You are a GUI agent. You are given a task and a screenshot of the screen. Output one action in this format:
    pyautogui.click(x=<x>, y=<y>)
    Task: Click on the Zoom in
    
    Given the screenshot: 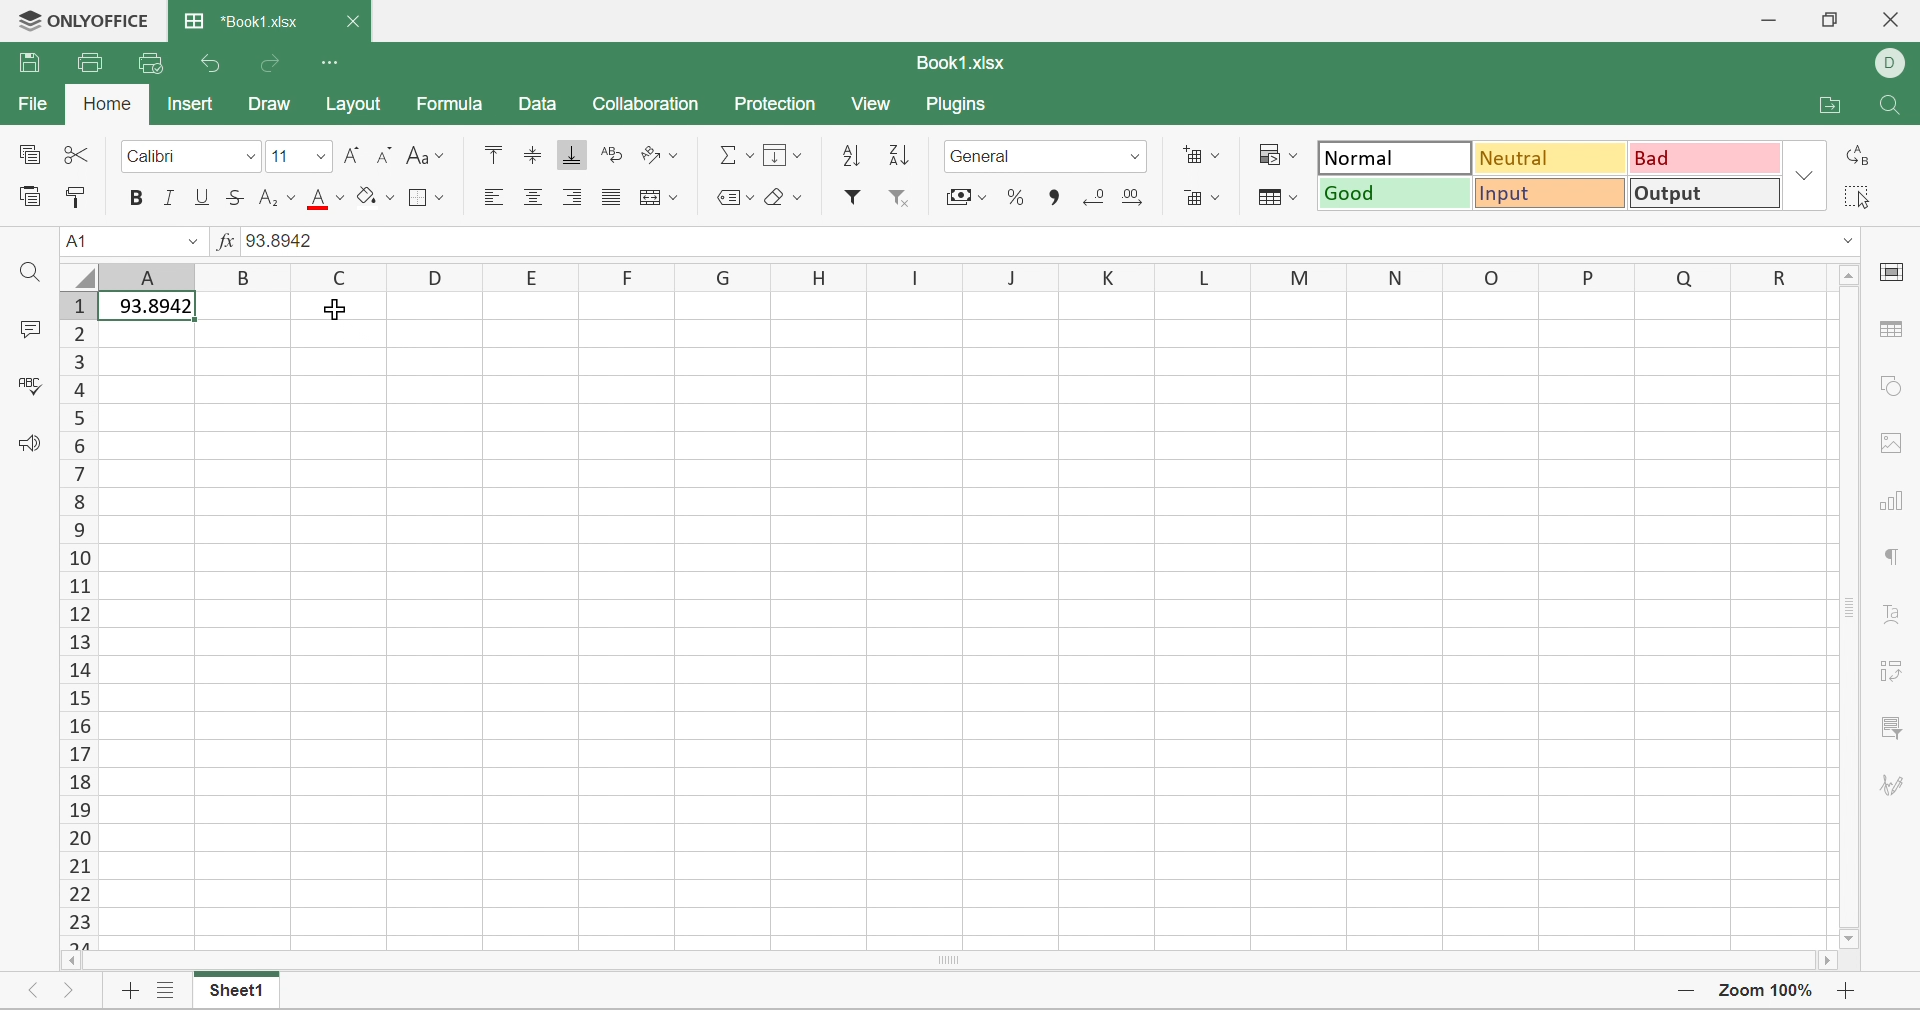 What is the action you would take?
    pyautogui.click(x=1846, y=991)
    